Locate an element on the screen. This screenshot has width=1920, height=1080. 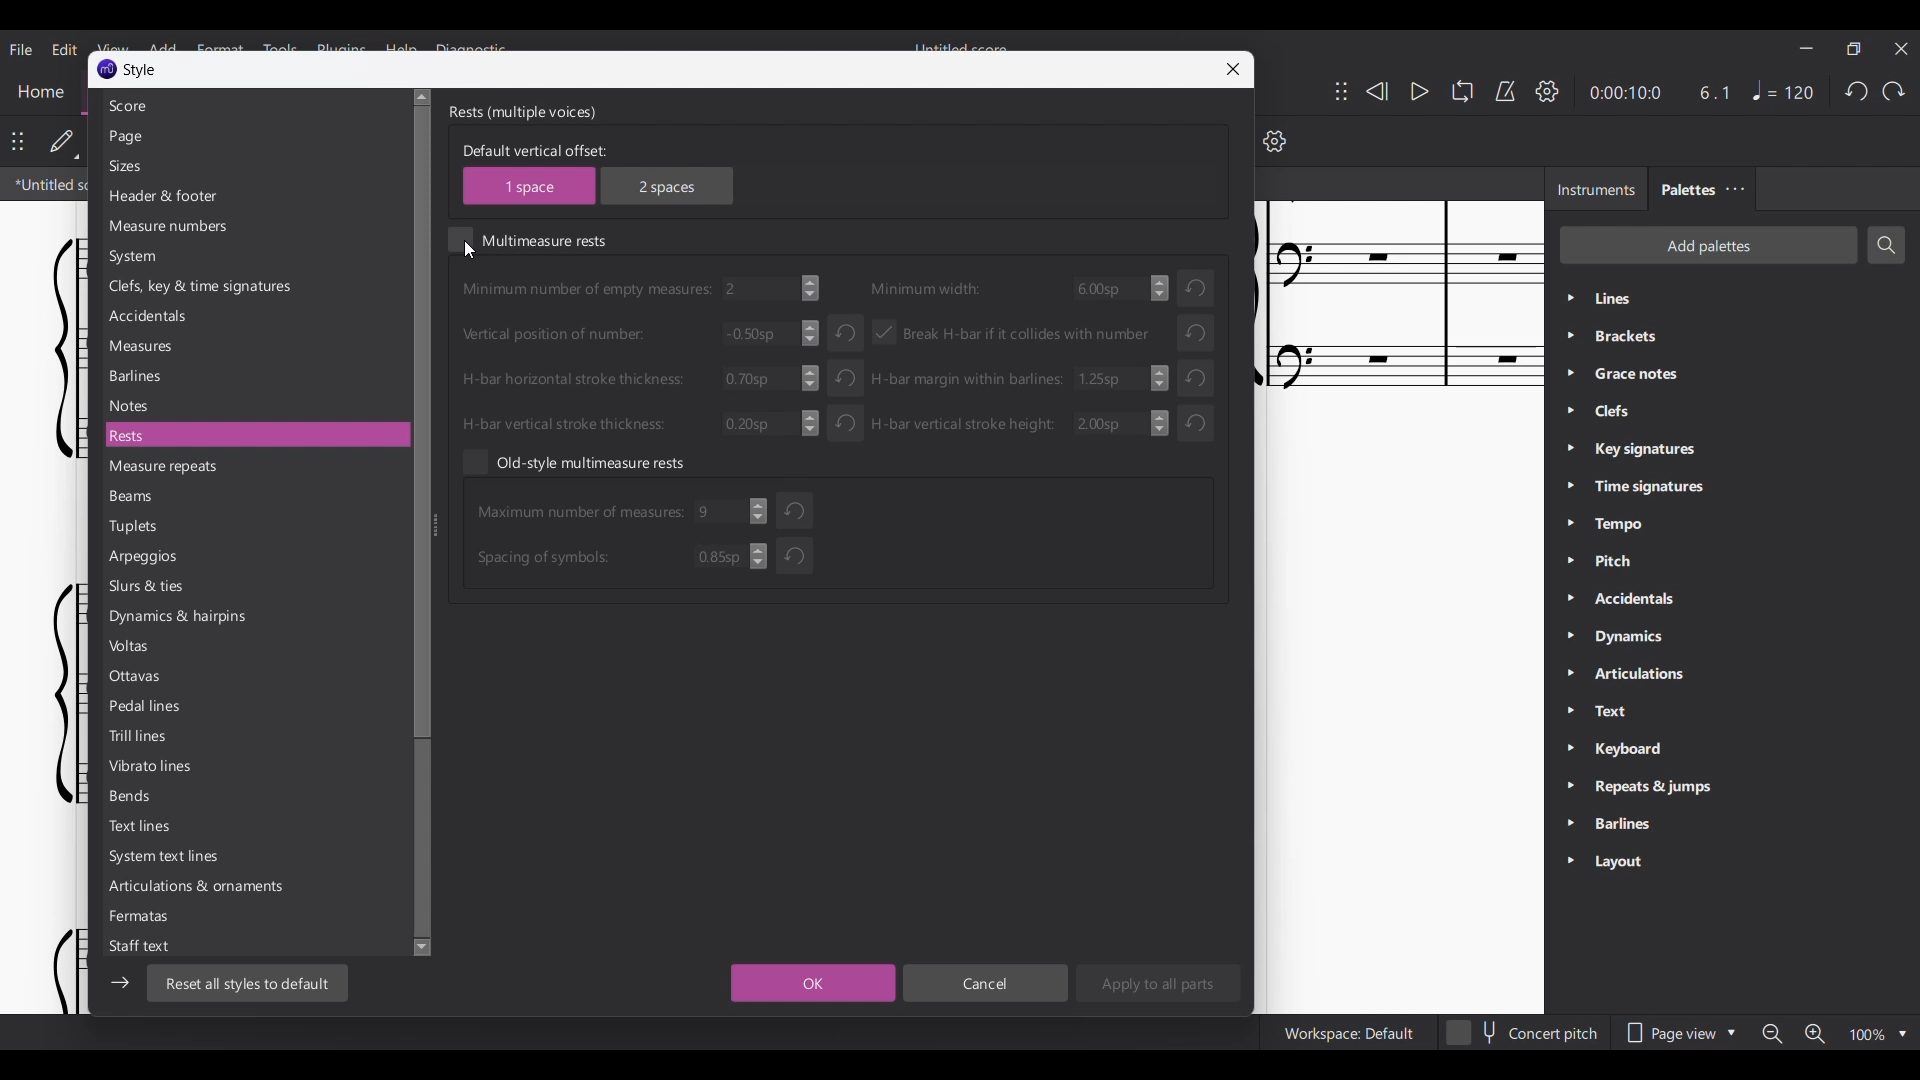
Page view options is located at coordinates (1679, 1033).